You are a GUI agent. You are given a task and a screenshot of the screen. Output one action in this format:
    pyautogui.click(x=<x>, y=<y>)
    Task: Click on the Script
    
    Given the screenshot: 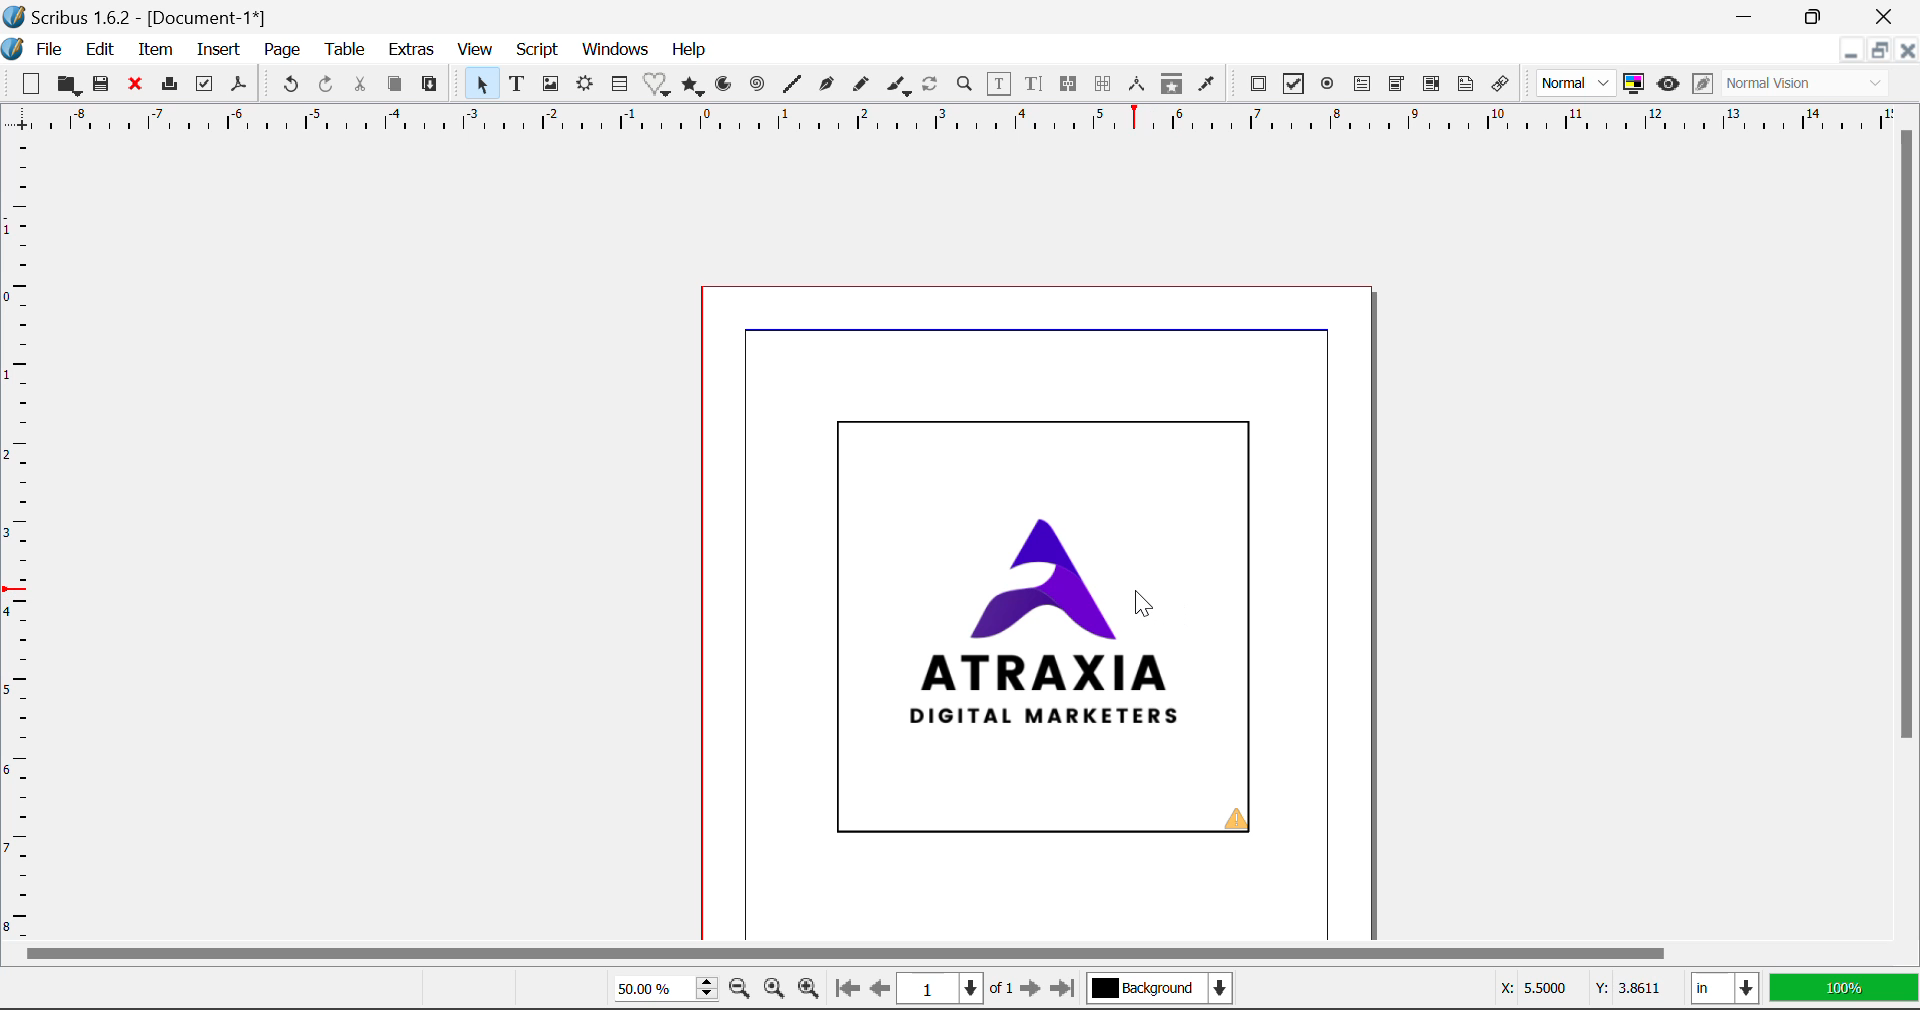 What is the action you would take?
    pyautogui.click(x=538, y=48)
    